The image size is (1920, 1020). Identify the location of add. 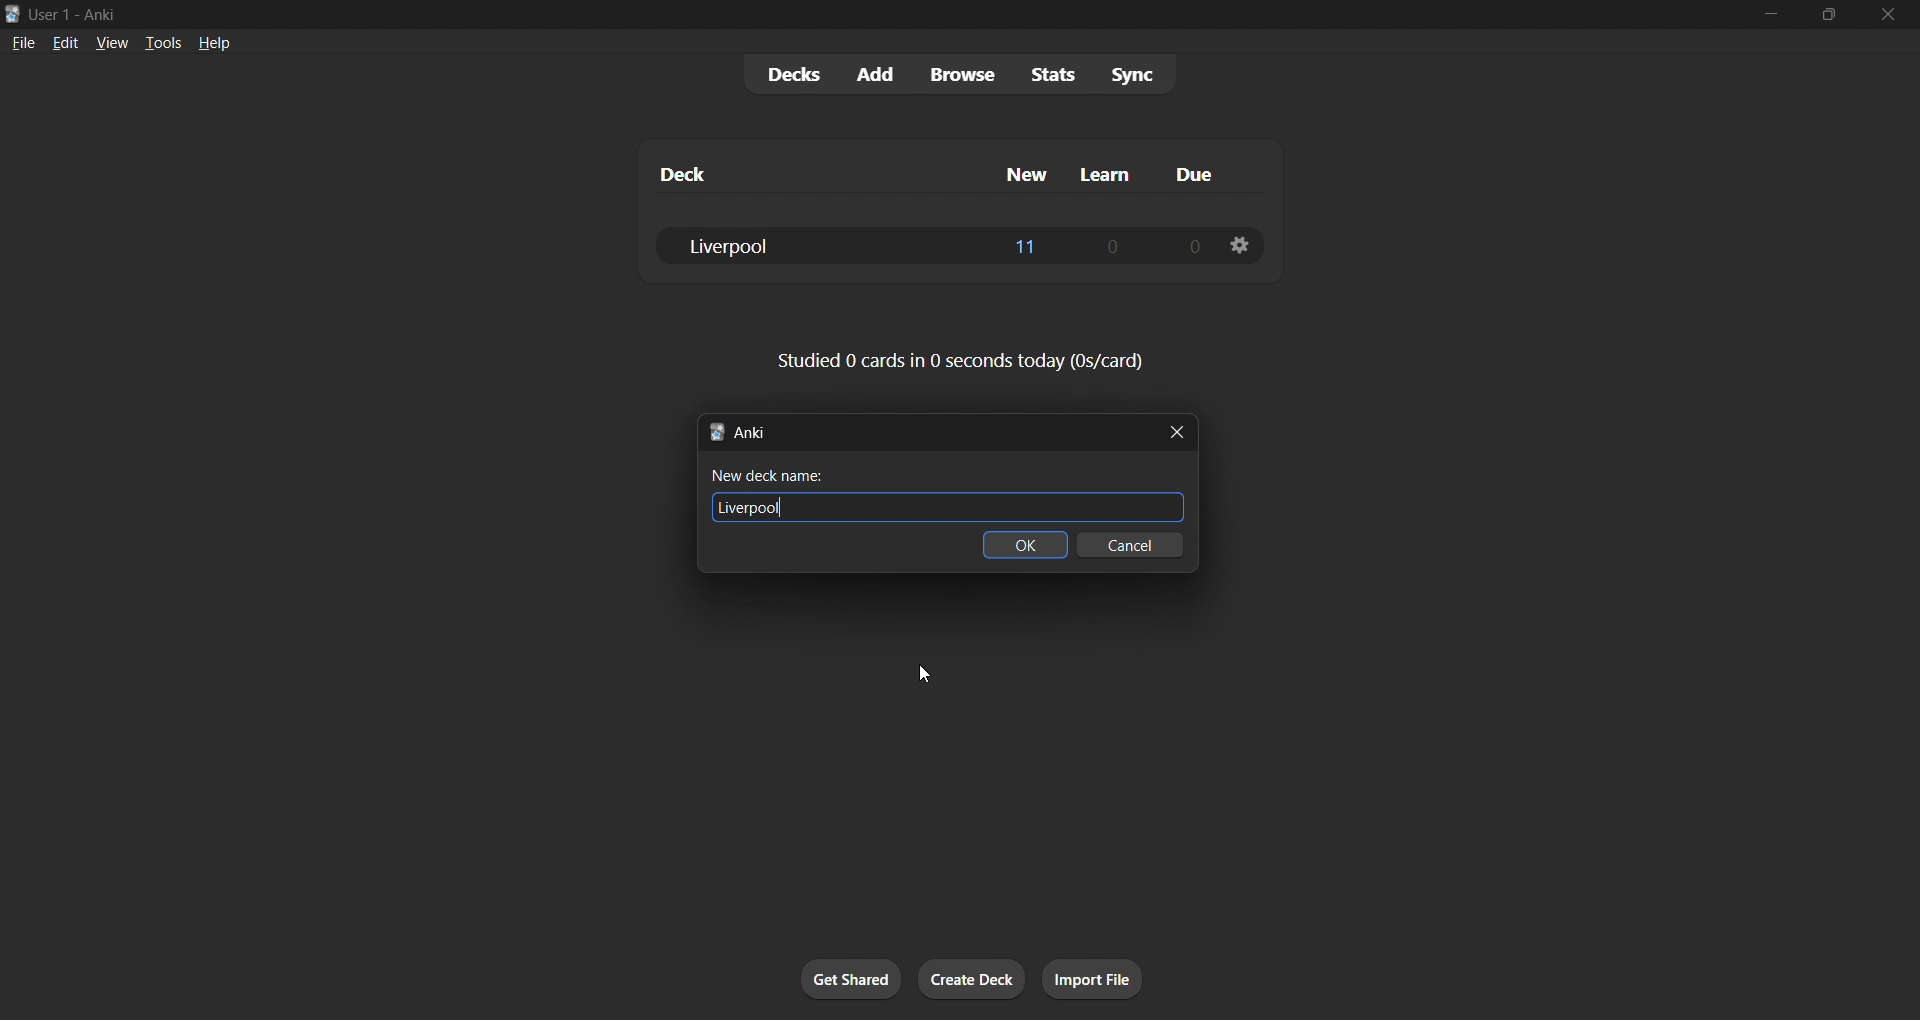
(870, 71).